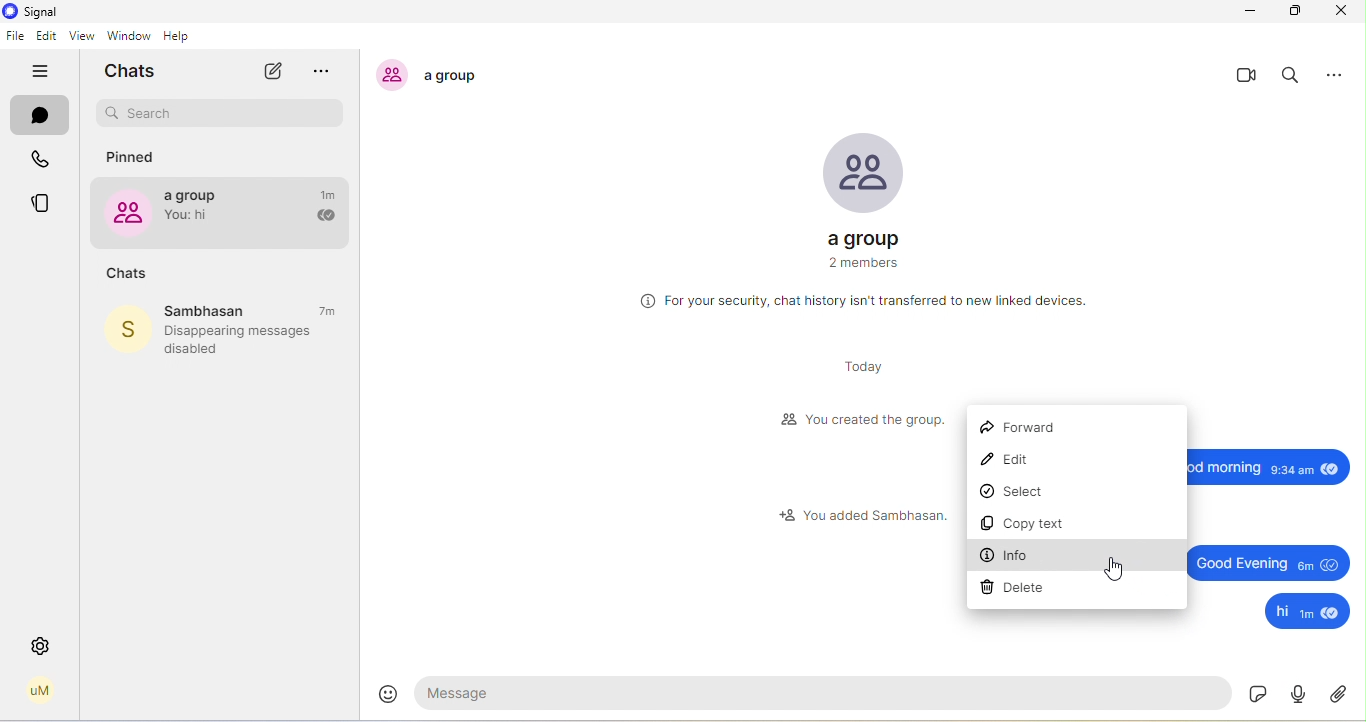 The height and width of the screenshot is (722, 1366). Describe the element at coordinates (44, 72) in the screenshot. I see `toggle side bar` at that location.